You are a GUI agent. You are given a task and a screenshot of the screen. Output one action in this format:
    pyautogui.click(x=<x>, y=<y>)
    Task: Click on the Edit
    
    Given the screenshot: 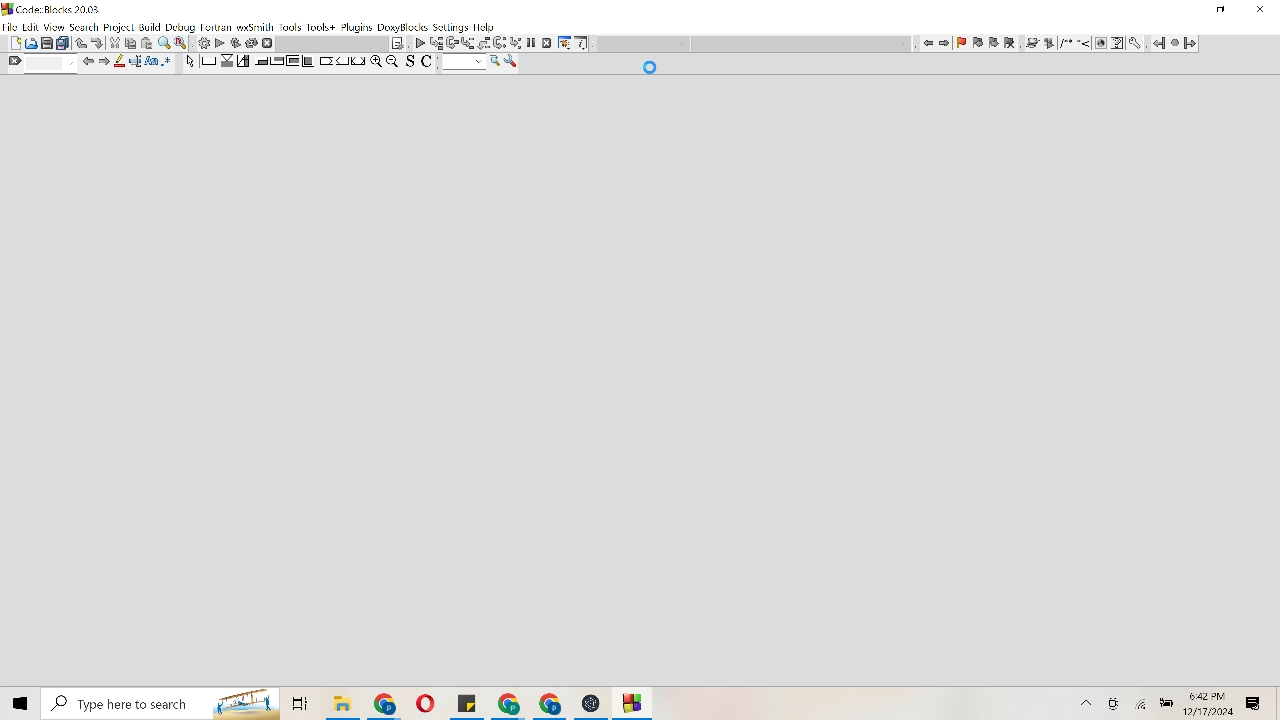 What is the action you would take?
    pyautogui.click(x=31, y=27)
    